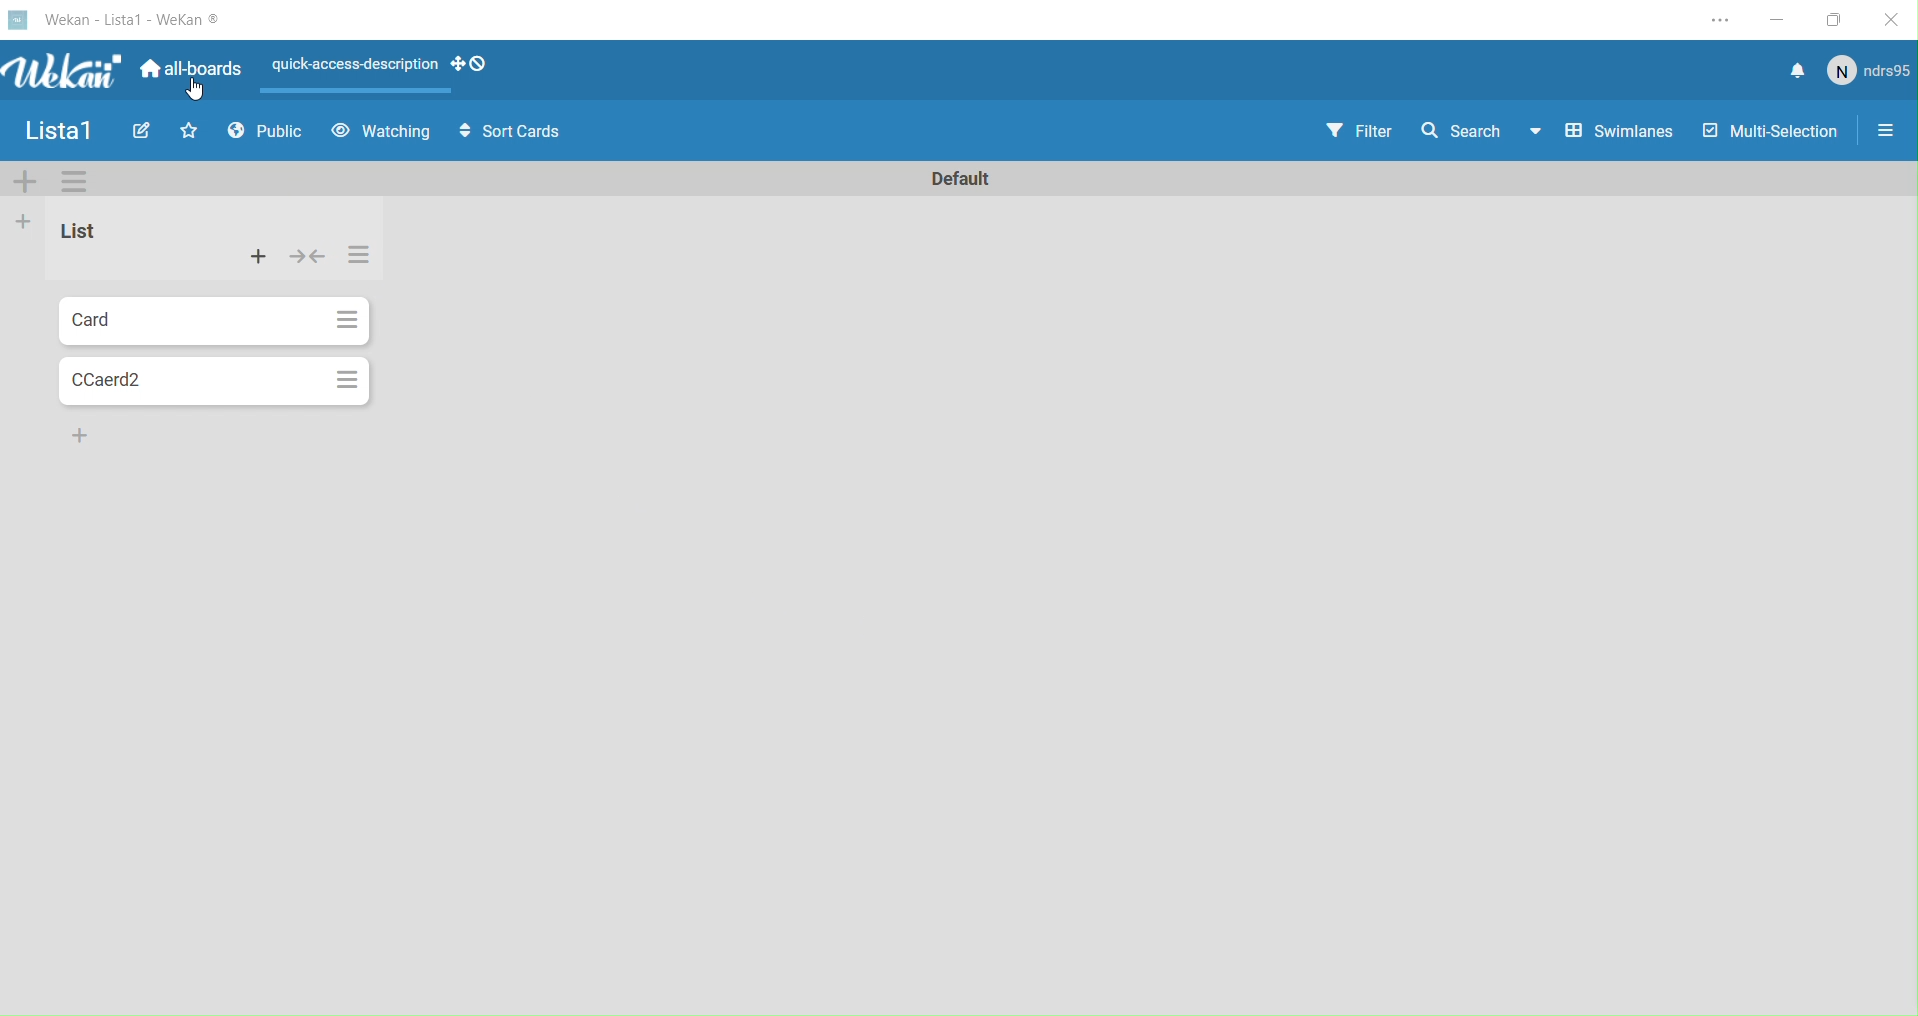 This screenshot has height=1016, width=1918. What do you see at coordinates (1781, 17) in the screenshot?
I see `minimize` at bounding box center [1781, 17].